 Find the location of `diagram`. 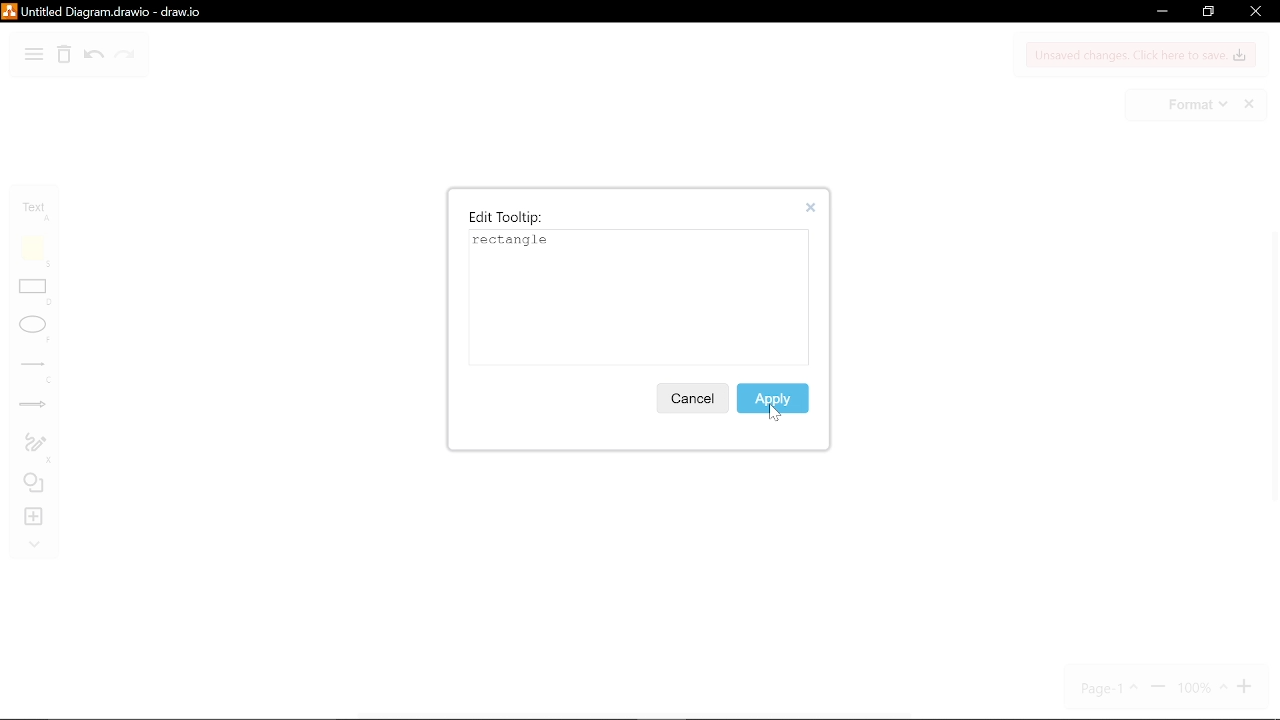

diagram is located at coordinates (34, 56).